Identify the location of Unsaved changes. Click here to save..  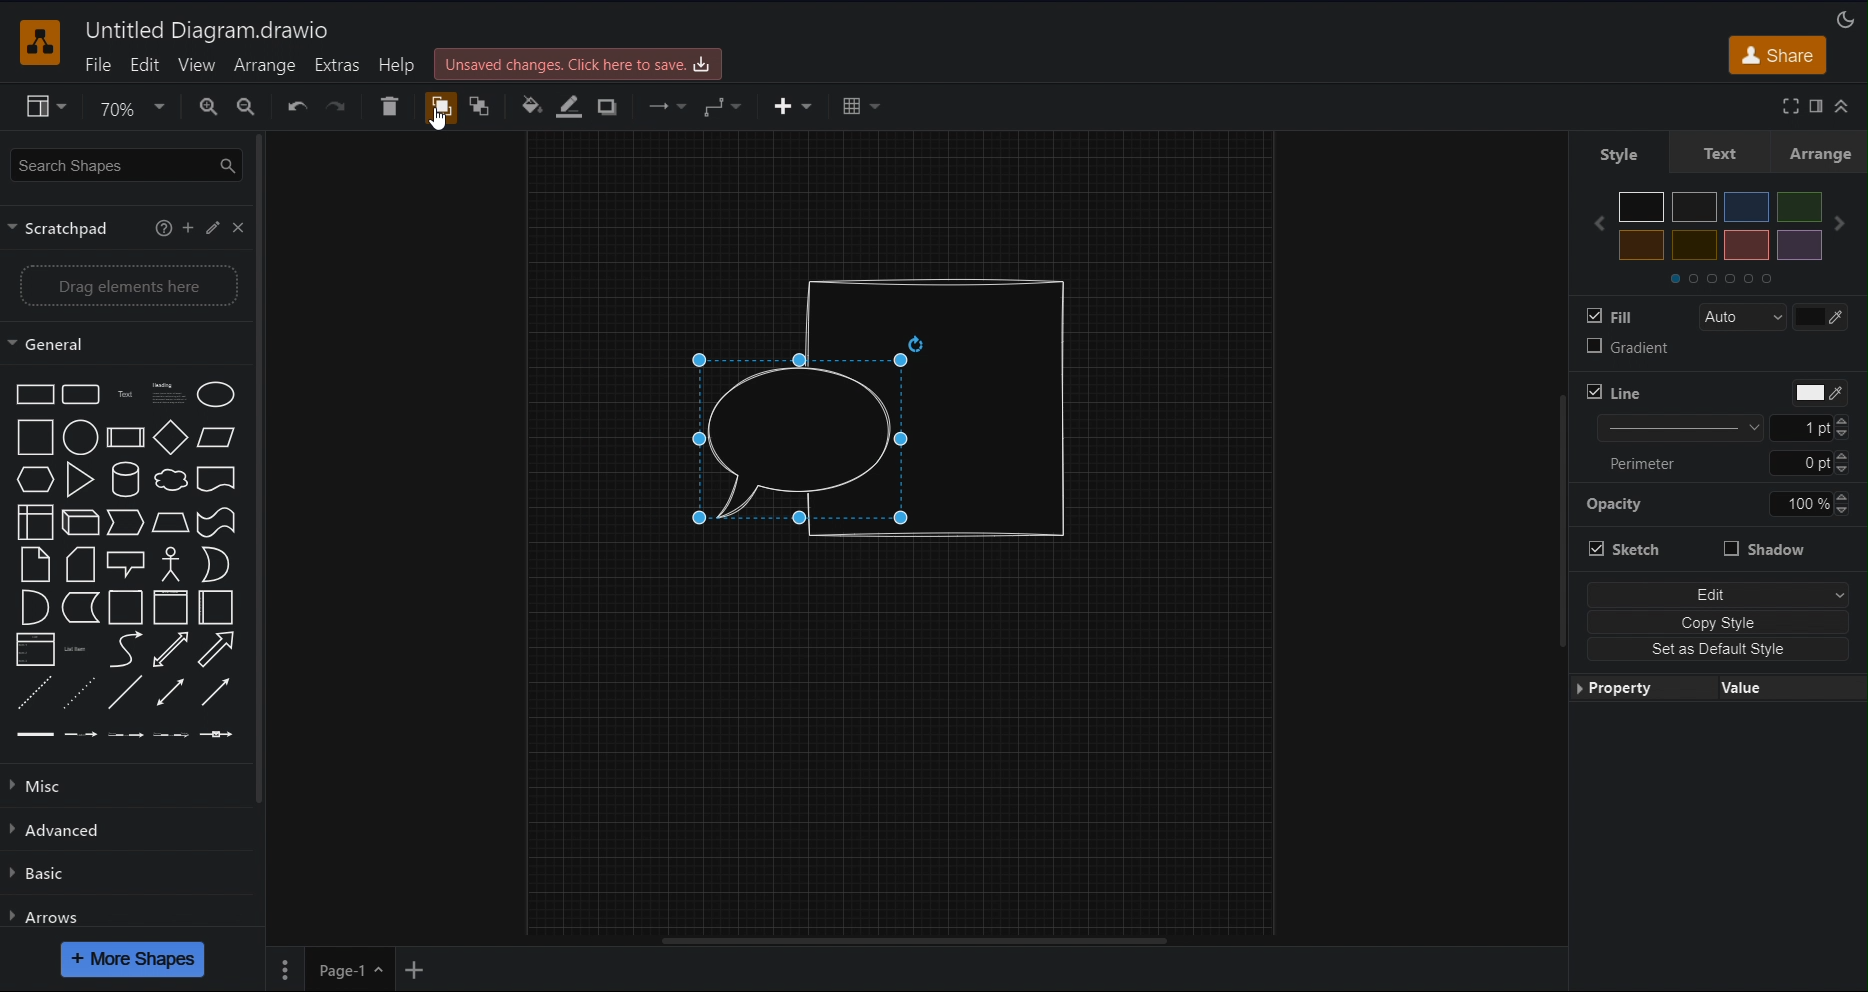
(578, 64).